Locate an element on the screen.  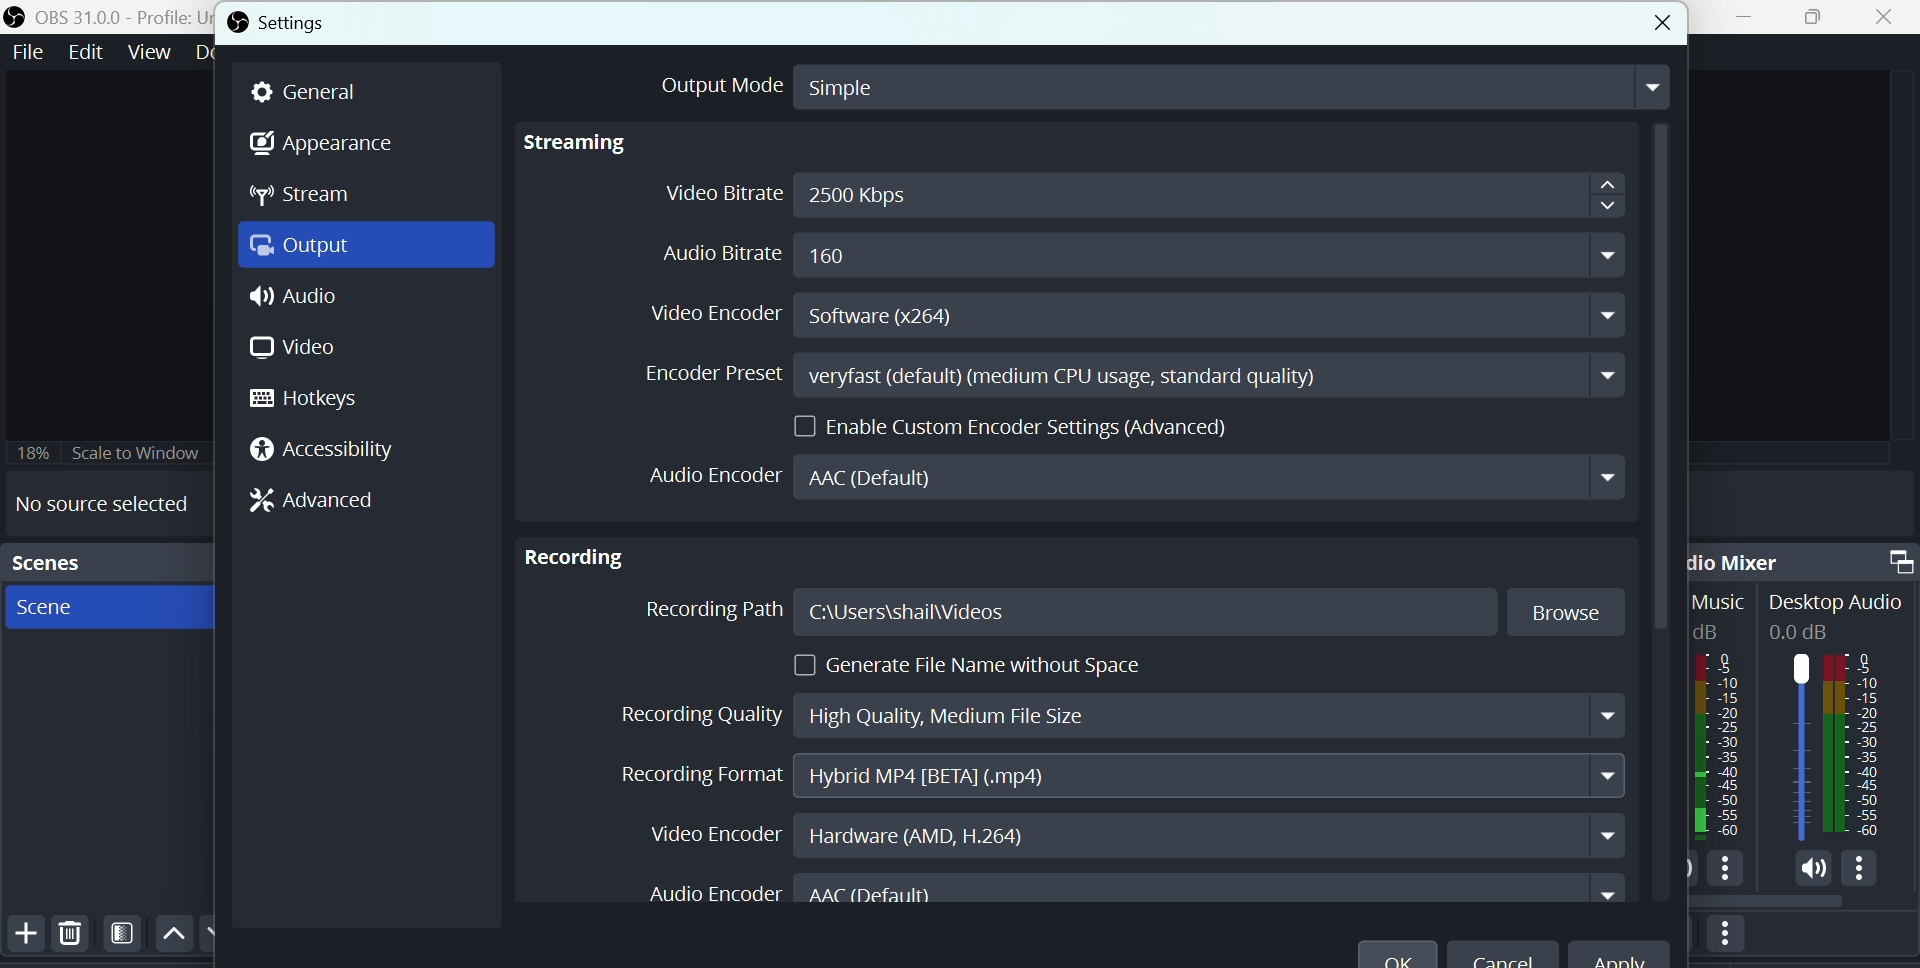
Close is located at coordinates (1889, 18).